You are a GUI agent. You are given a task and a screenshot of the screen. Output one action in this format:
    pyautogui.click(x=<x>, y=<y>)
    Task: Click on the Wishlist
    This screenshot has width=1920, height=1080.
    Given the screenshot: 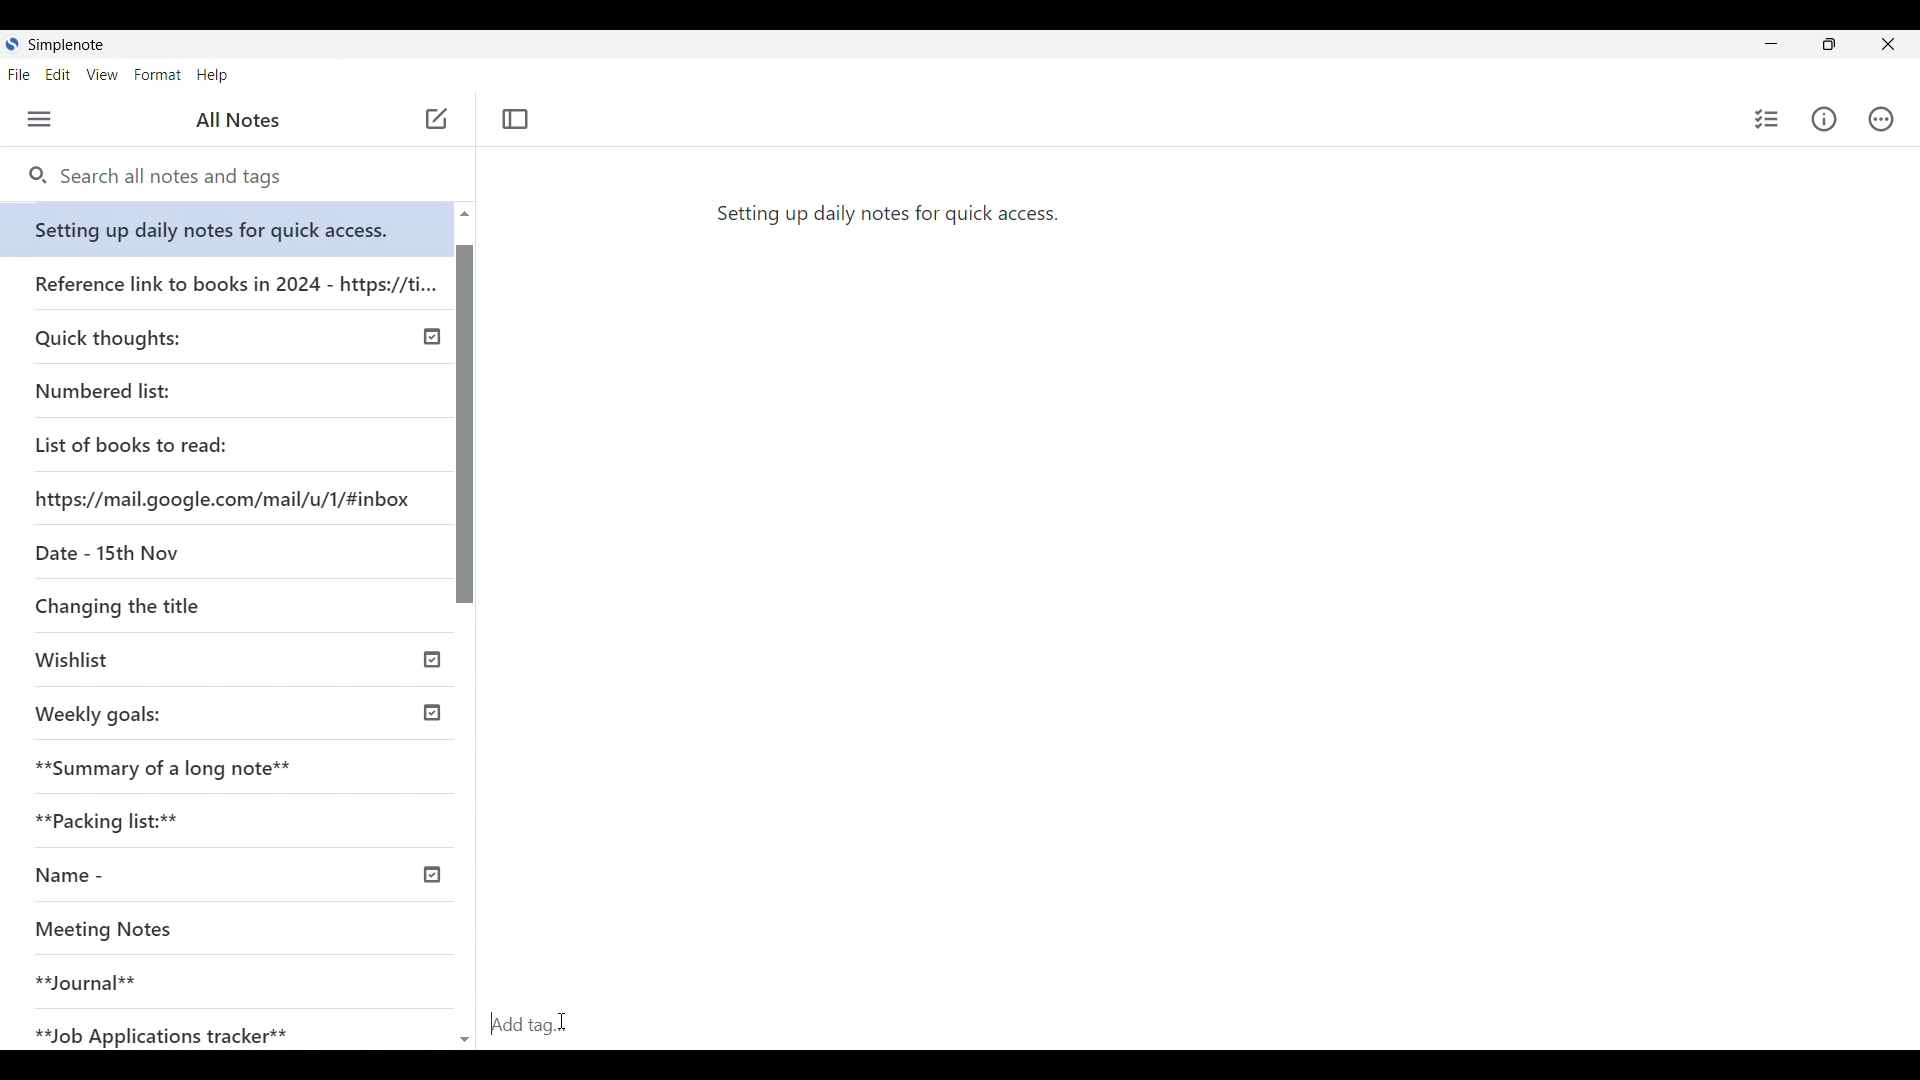 What is the action you would take?
    pyautogui.click(x=167, y=662)
    